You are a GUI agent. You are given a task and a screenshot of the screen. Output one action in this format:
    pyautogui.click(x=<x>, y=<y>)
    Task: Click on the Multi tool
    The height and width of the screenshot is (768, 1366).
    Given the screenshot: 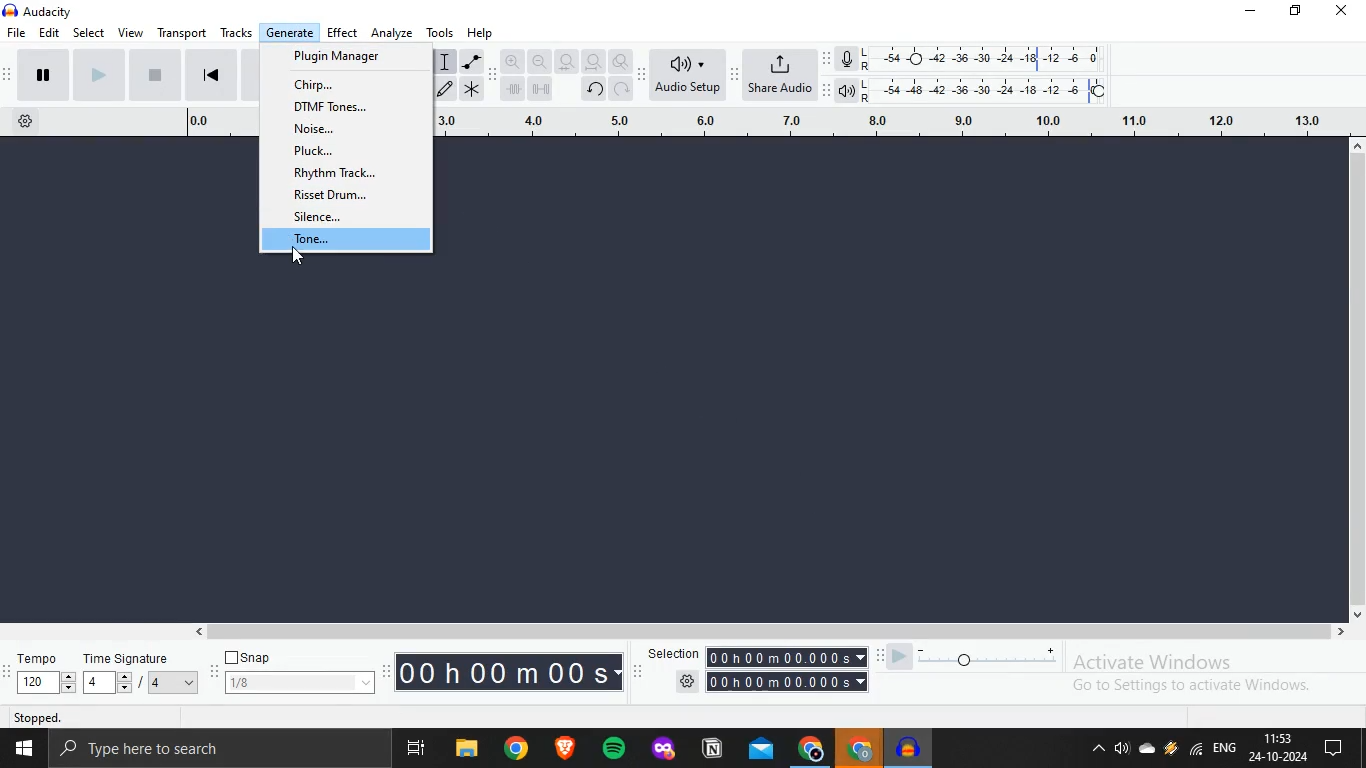 What is the action you would take?
    pyautogui.click(x=473, y=89)
    